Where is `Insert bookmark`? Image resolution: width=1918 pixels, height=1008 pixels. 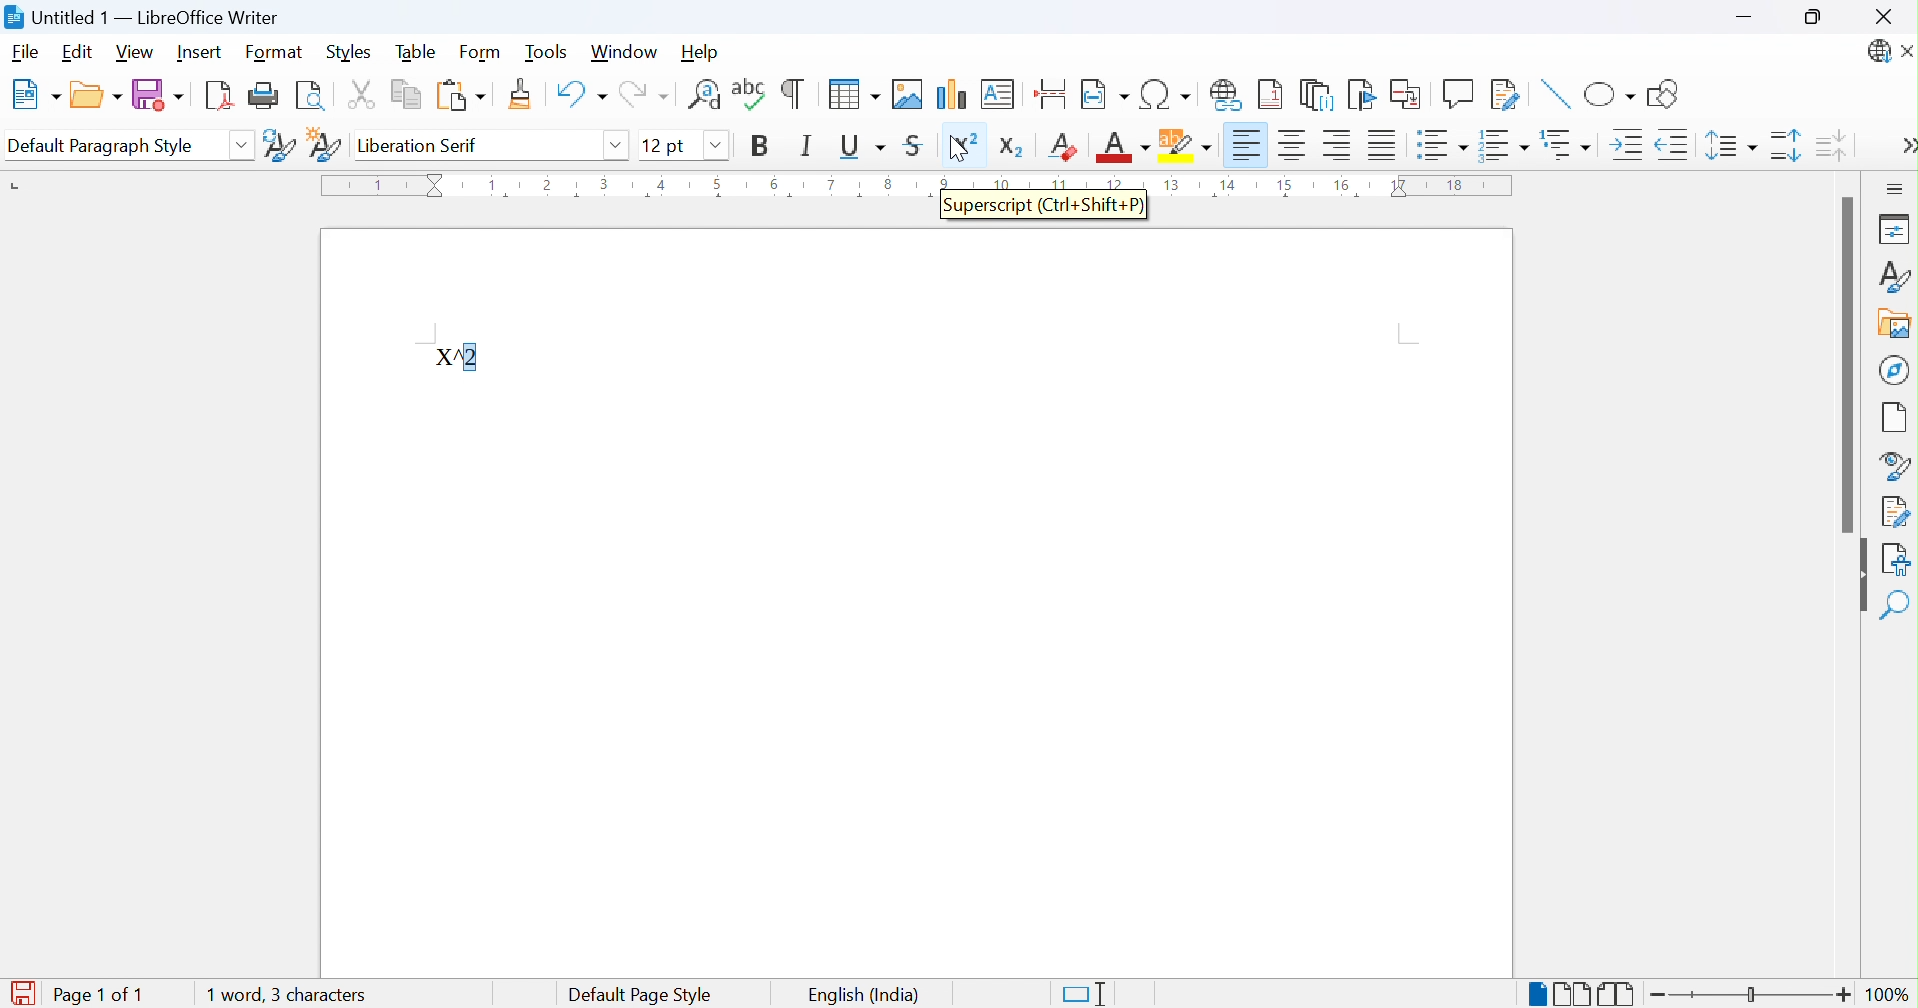
Insert bookmark is located at coordinates (1364, 95).